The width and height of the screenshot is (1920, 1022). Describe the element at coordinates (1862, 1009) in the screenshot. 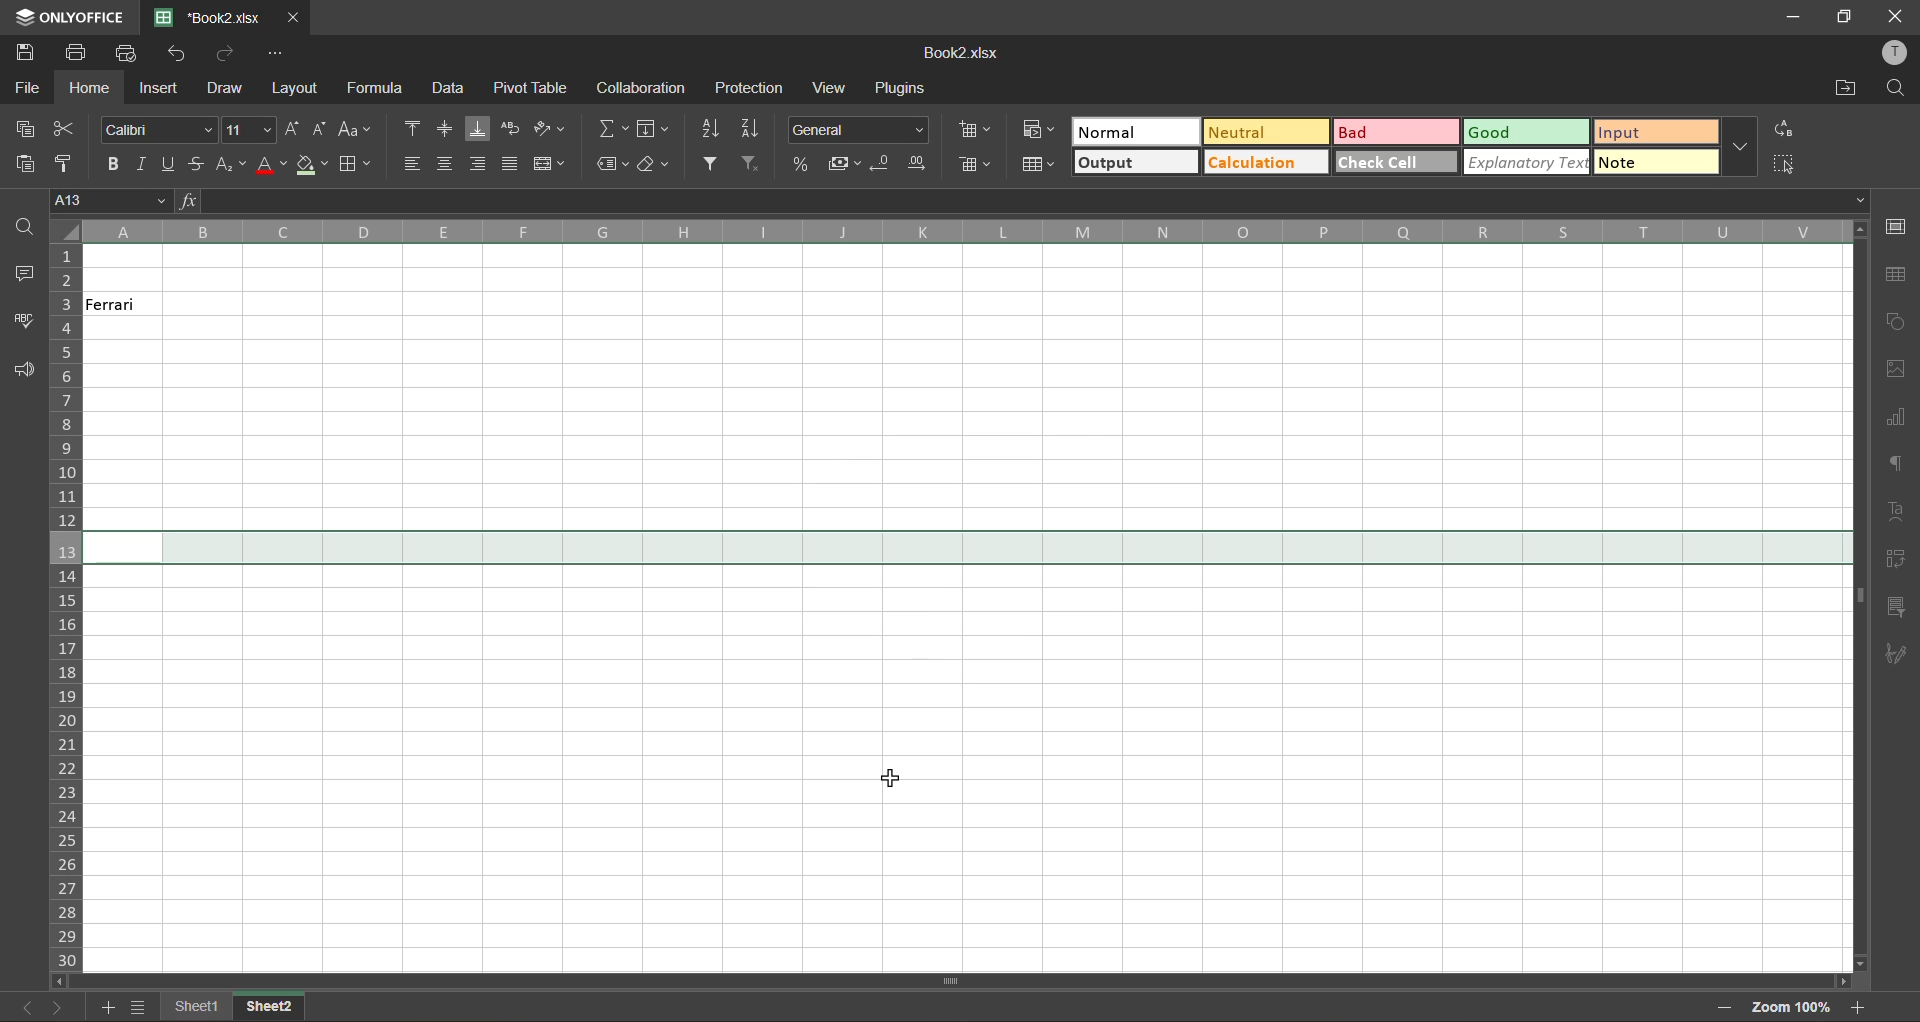

I see `zoom in` at that location.